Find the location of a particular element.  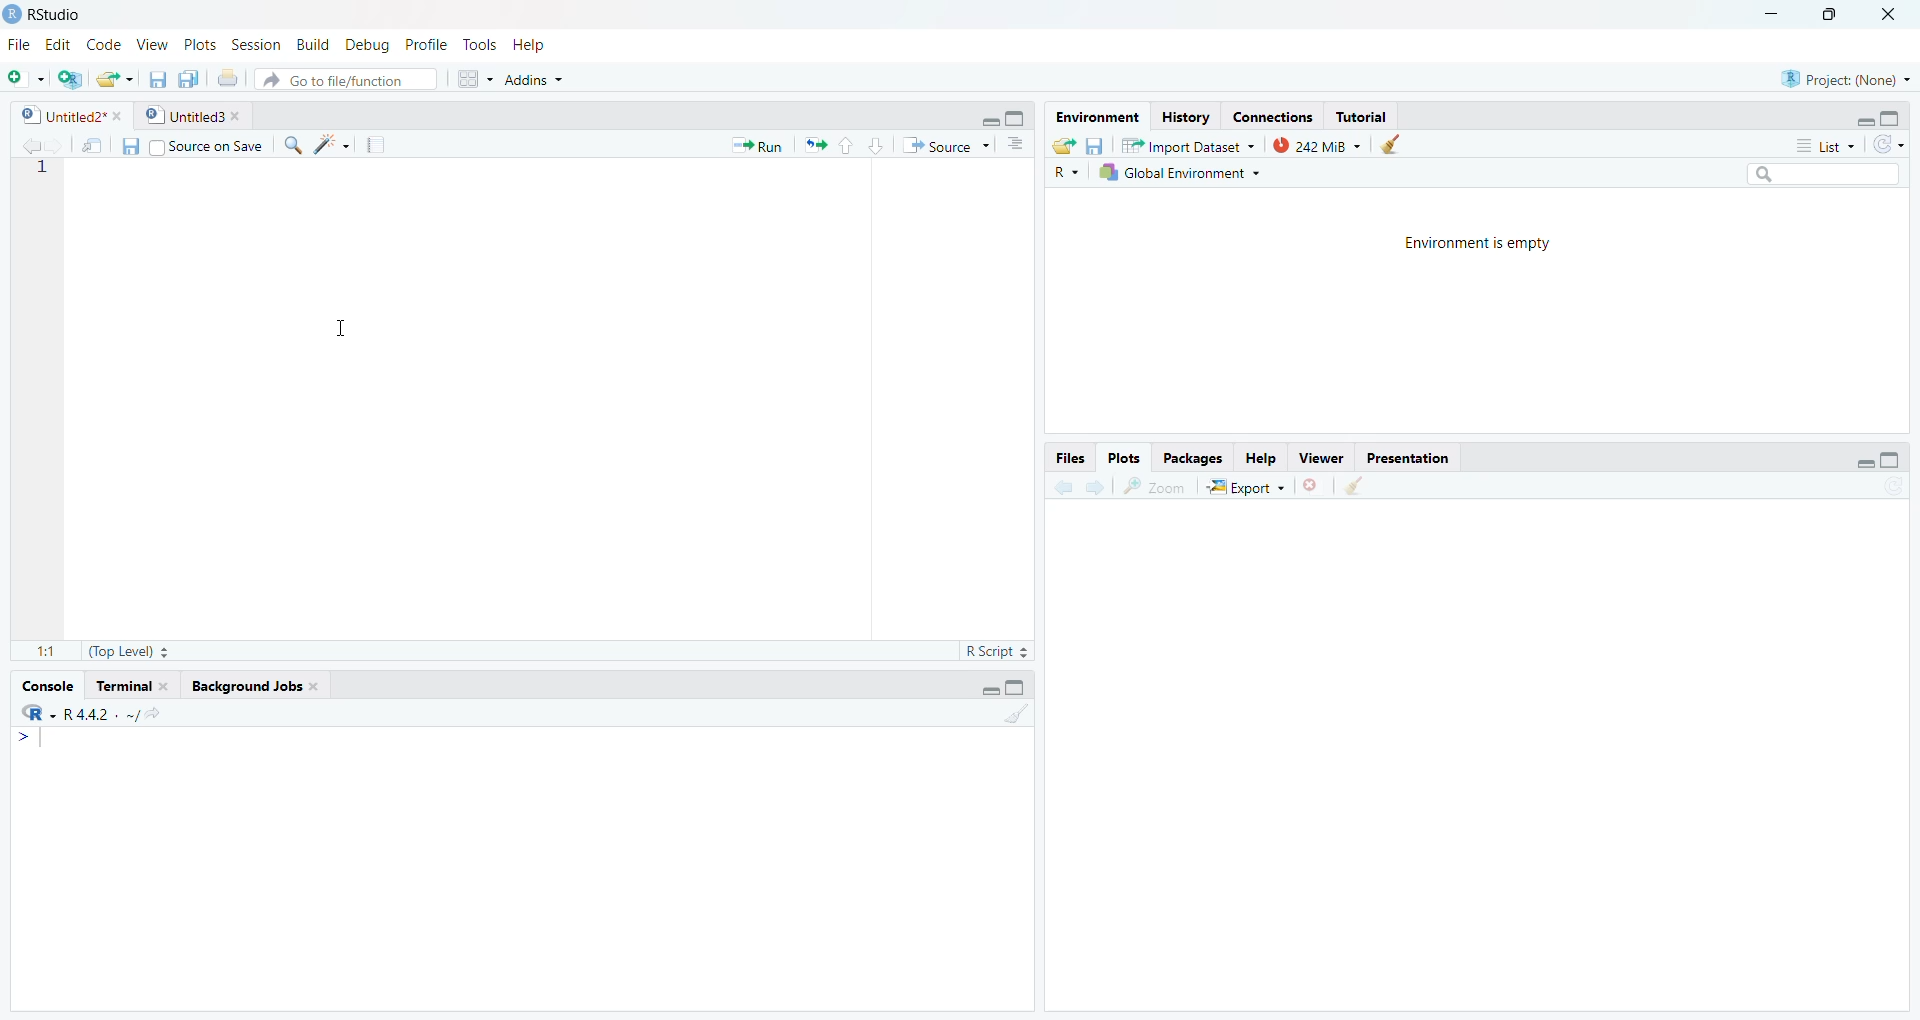

Background Jobs is located at coordinates (255, 686).